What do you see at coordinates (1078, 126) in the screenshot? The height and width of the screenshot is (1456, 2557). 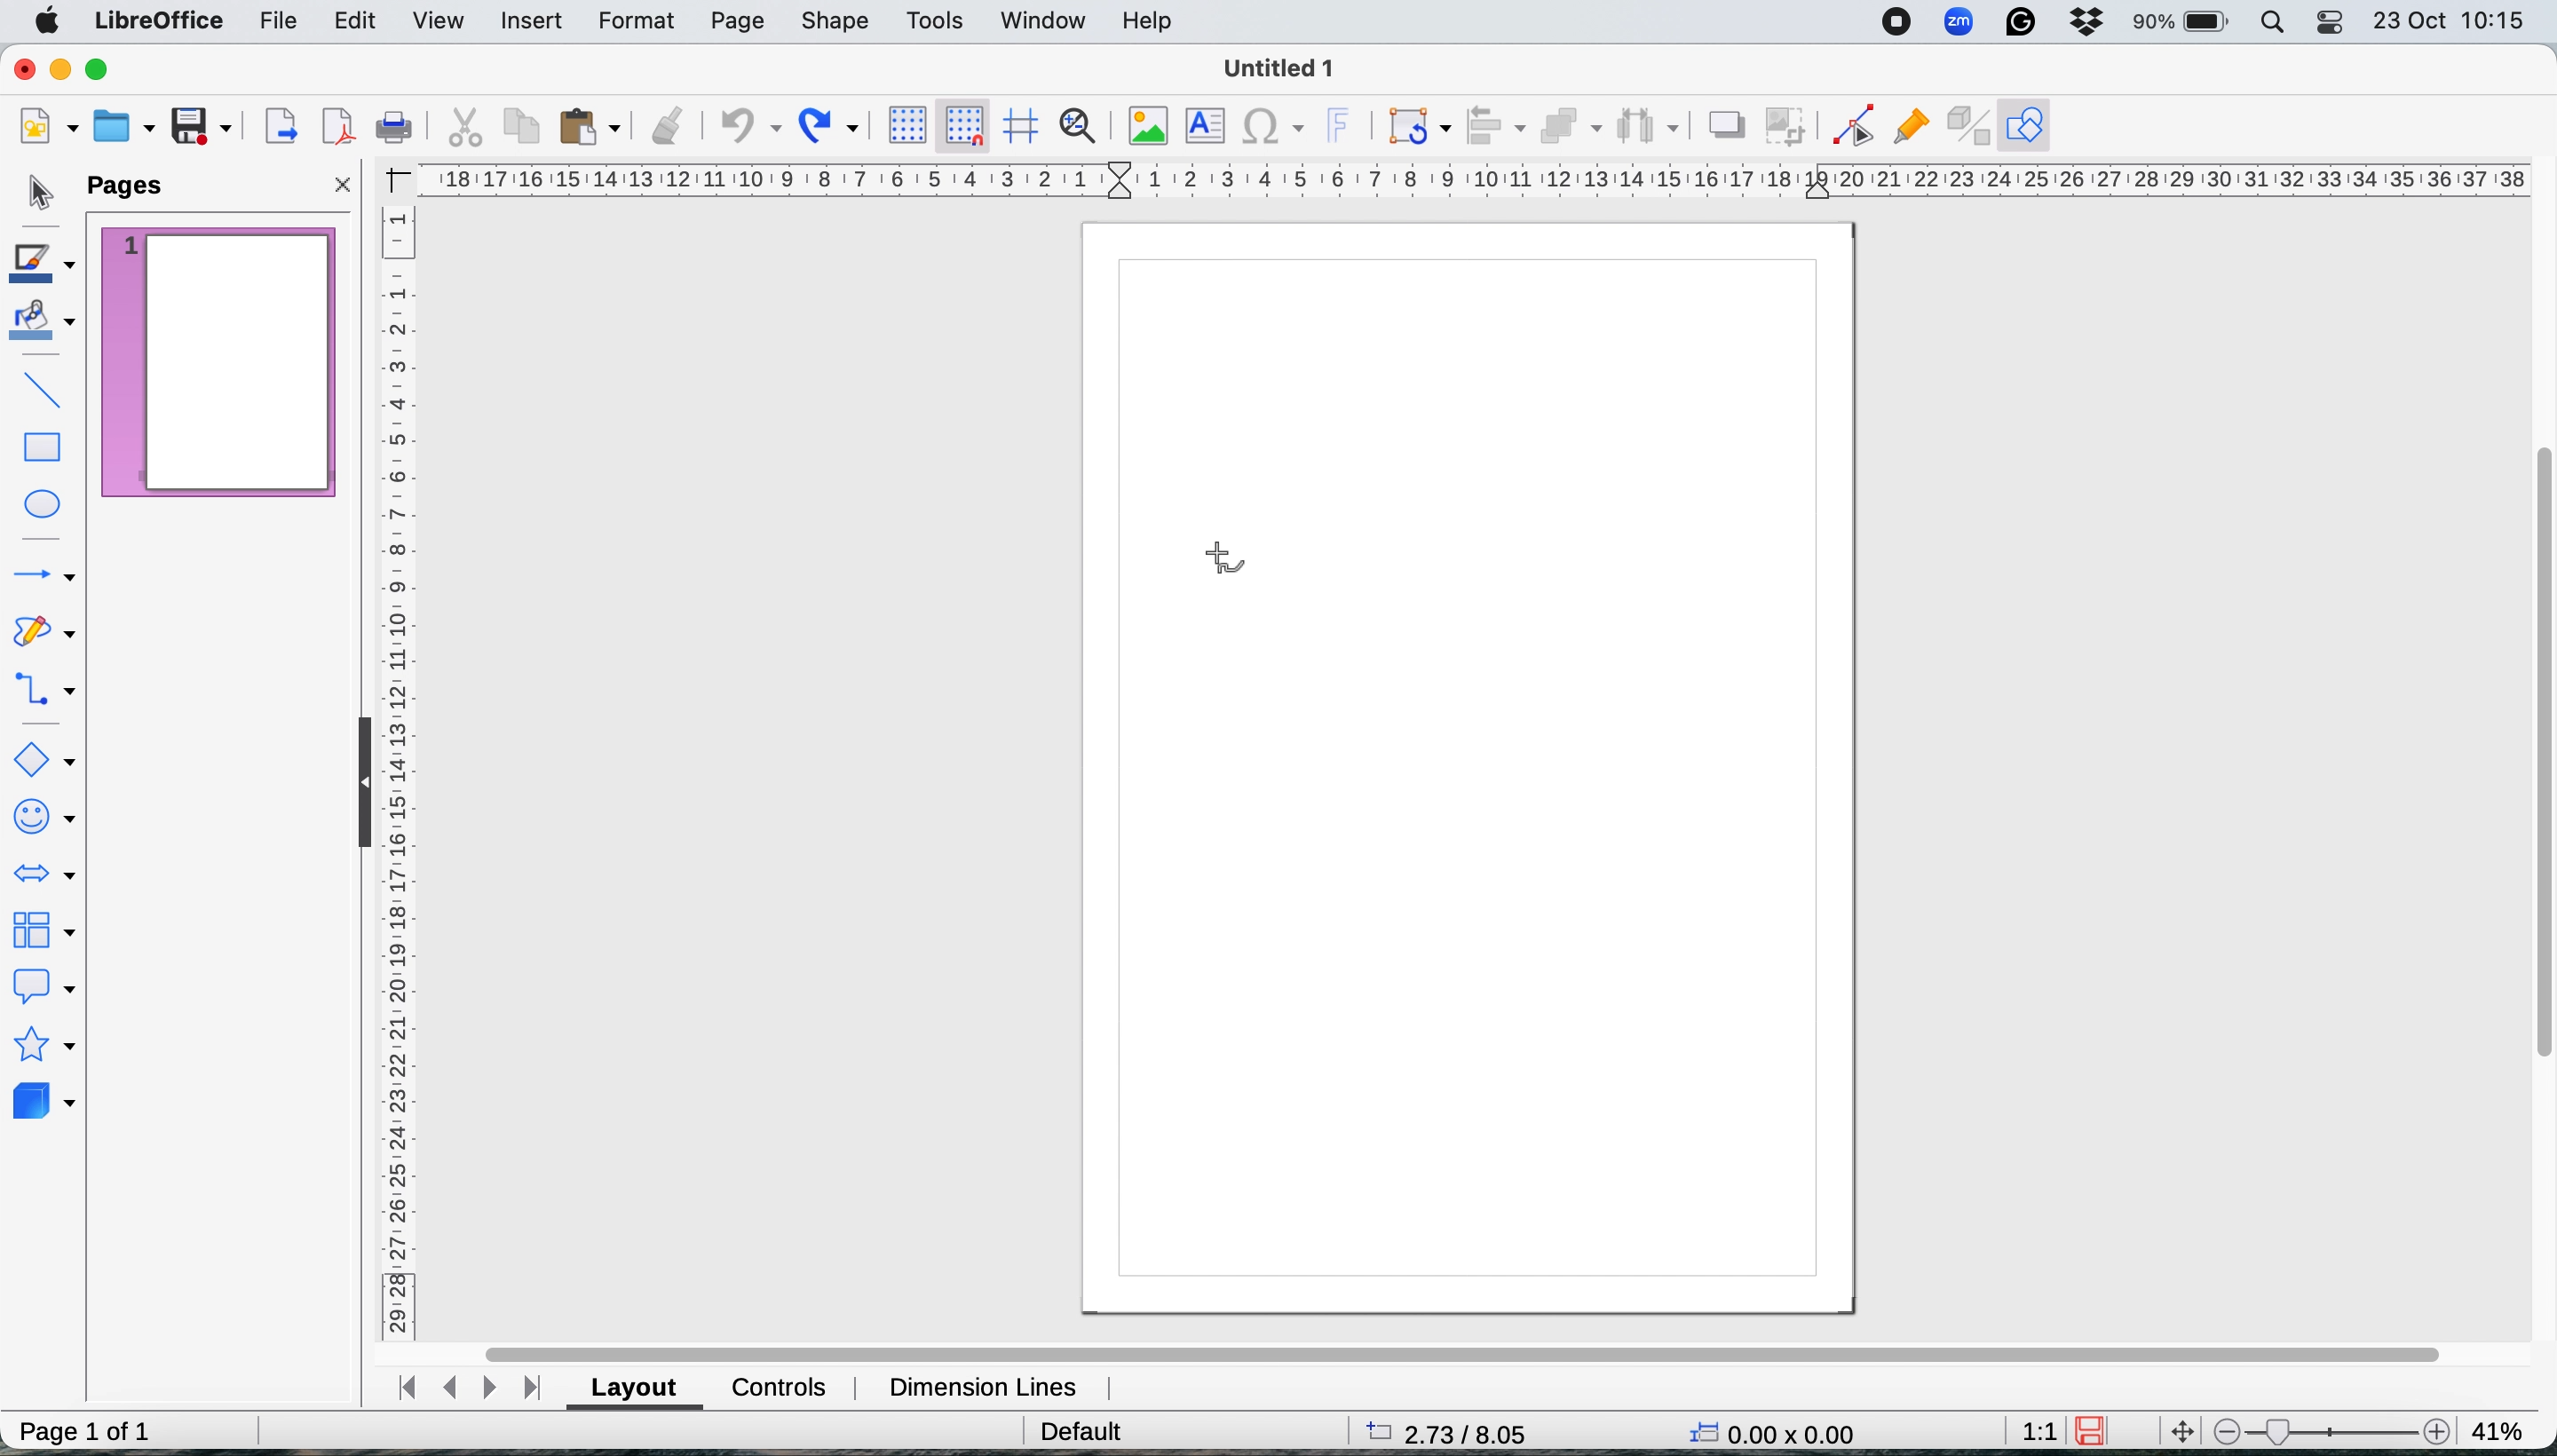 I see `zoom and pan` at bounding box center [1078, 126].